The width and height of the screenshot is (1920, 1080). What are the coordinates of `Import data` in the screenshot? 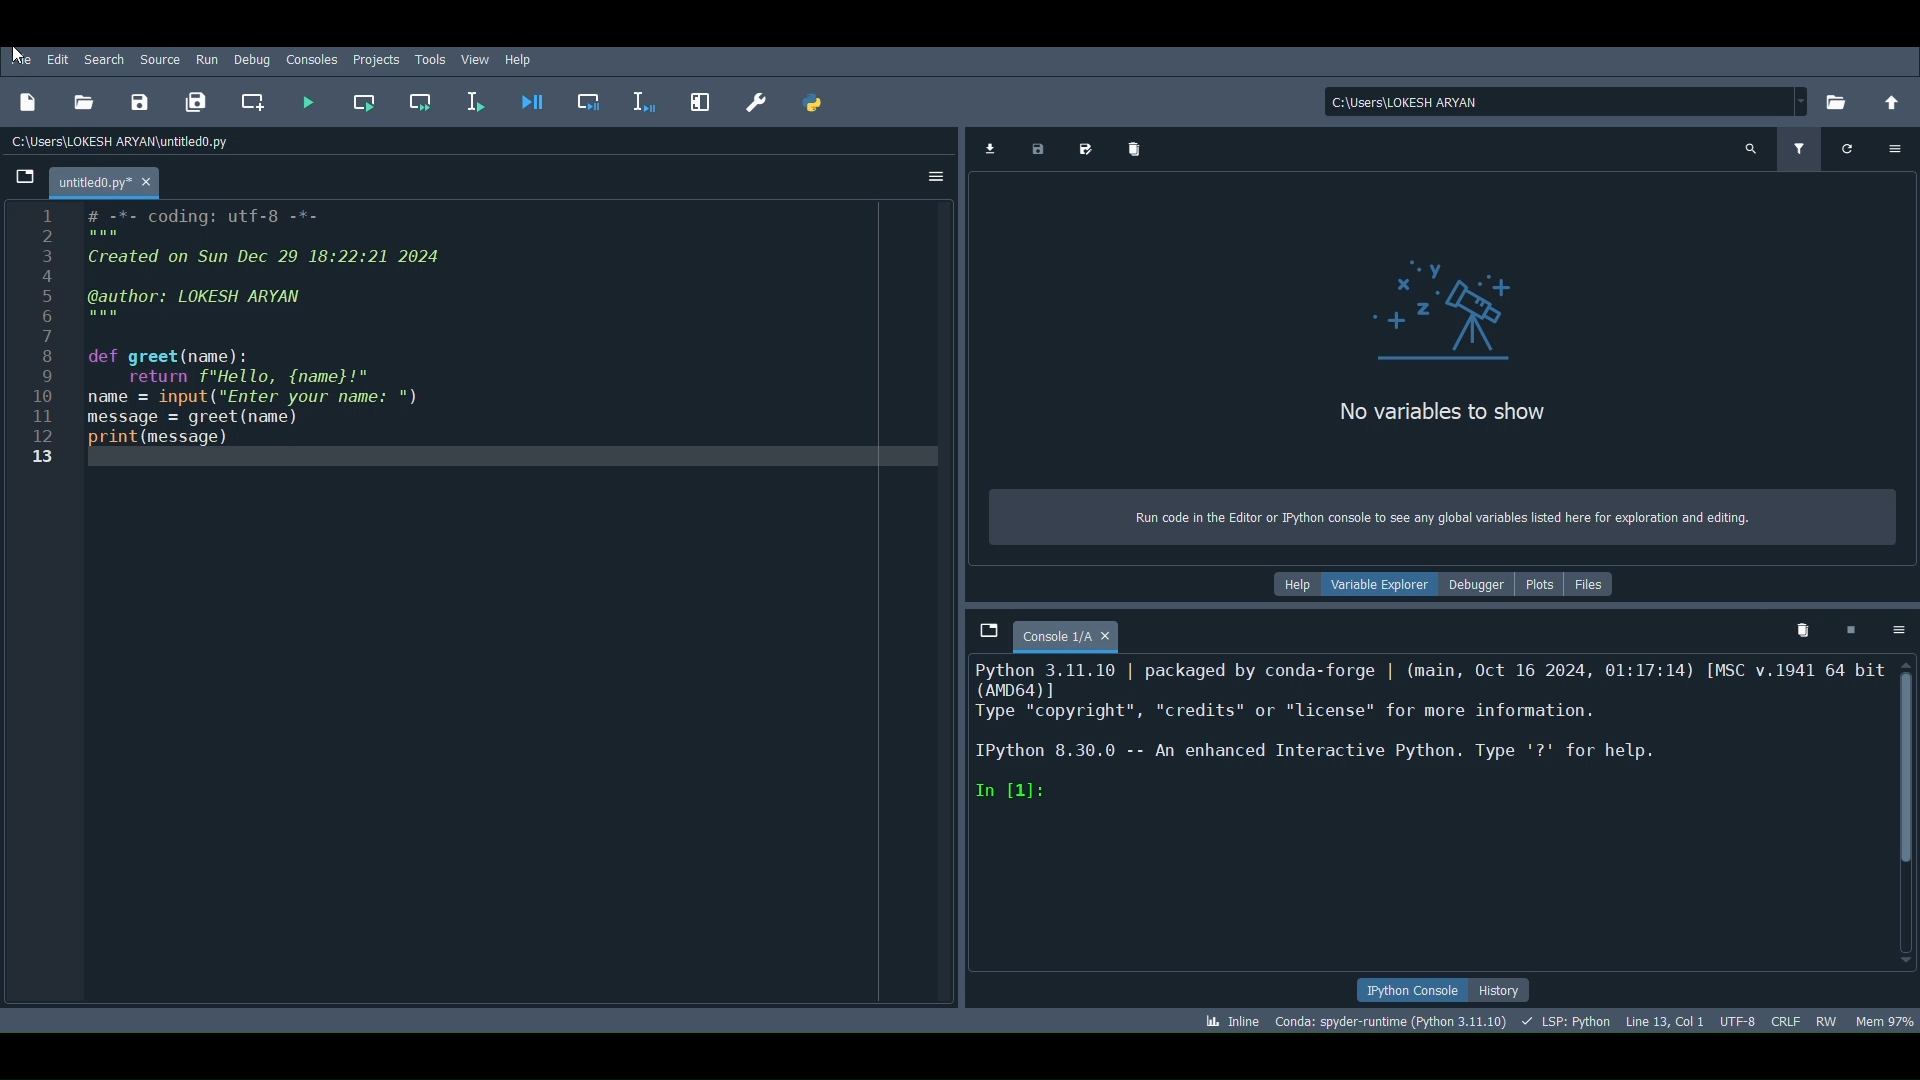 It's located at (990, 149).